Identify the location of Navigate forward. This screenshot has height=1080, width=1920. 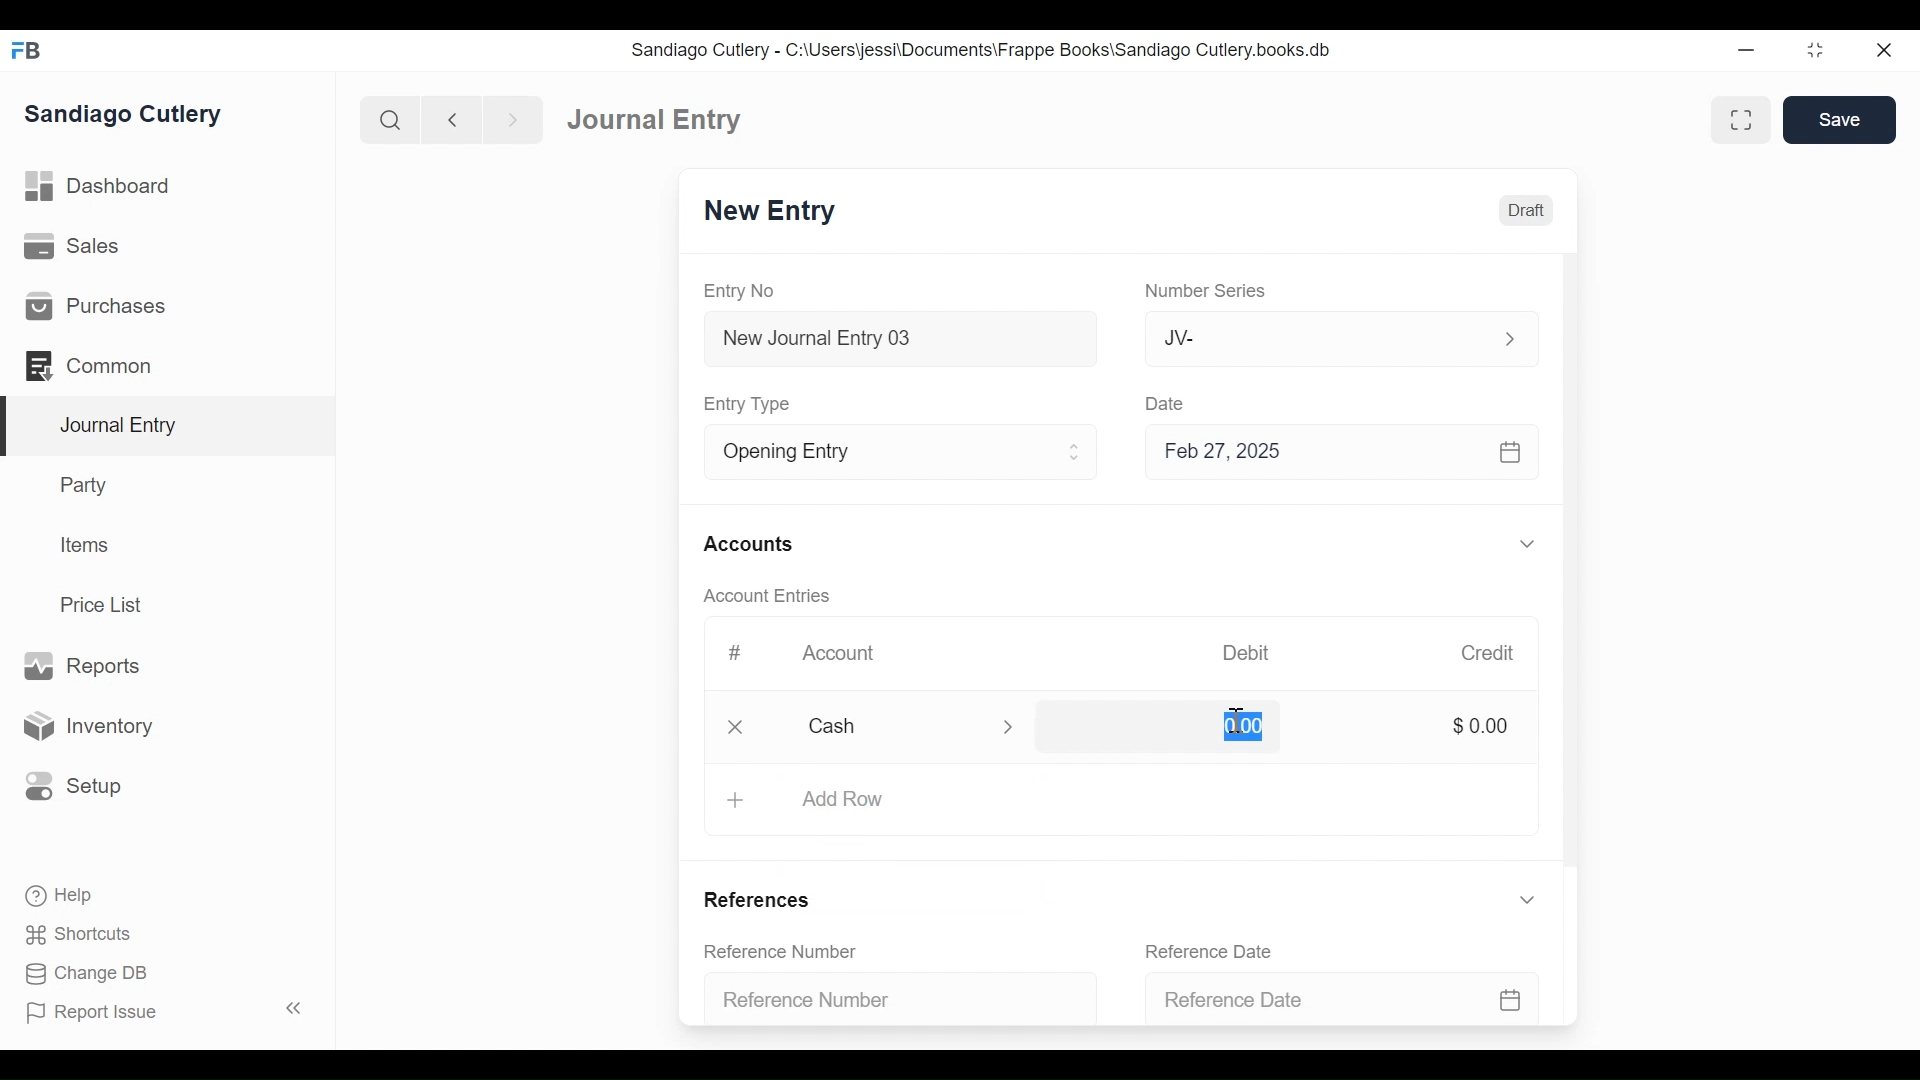
(512, 120).